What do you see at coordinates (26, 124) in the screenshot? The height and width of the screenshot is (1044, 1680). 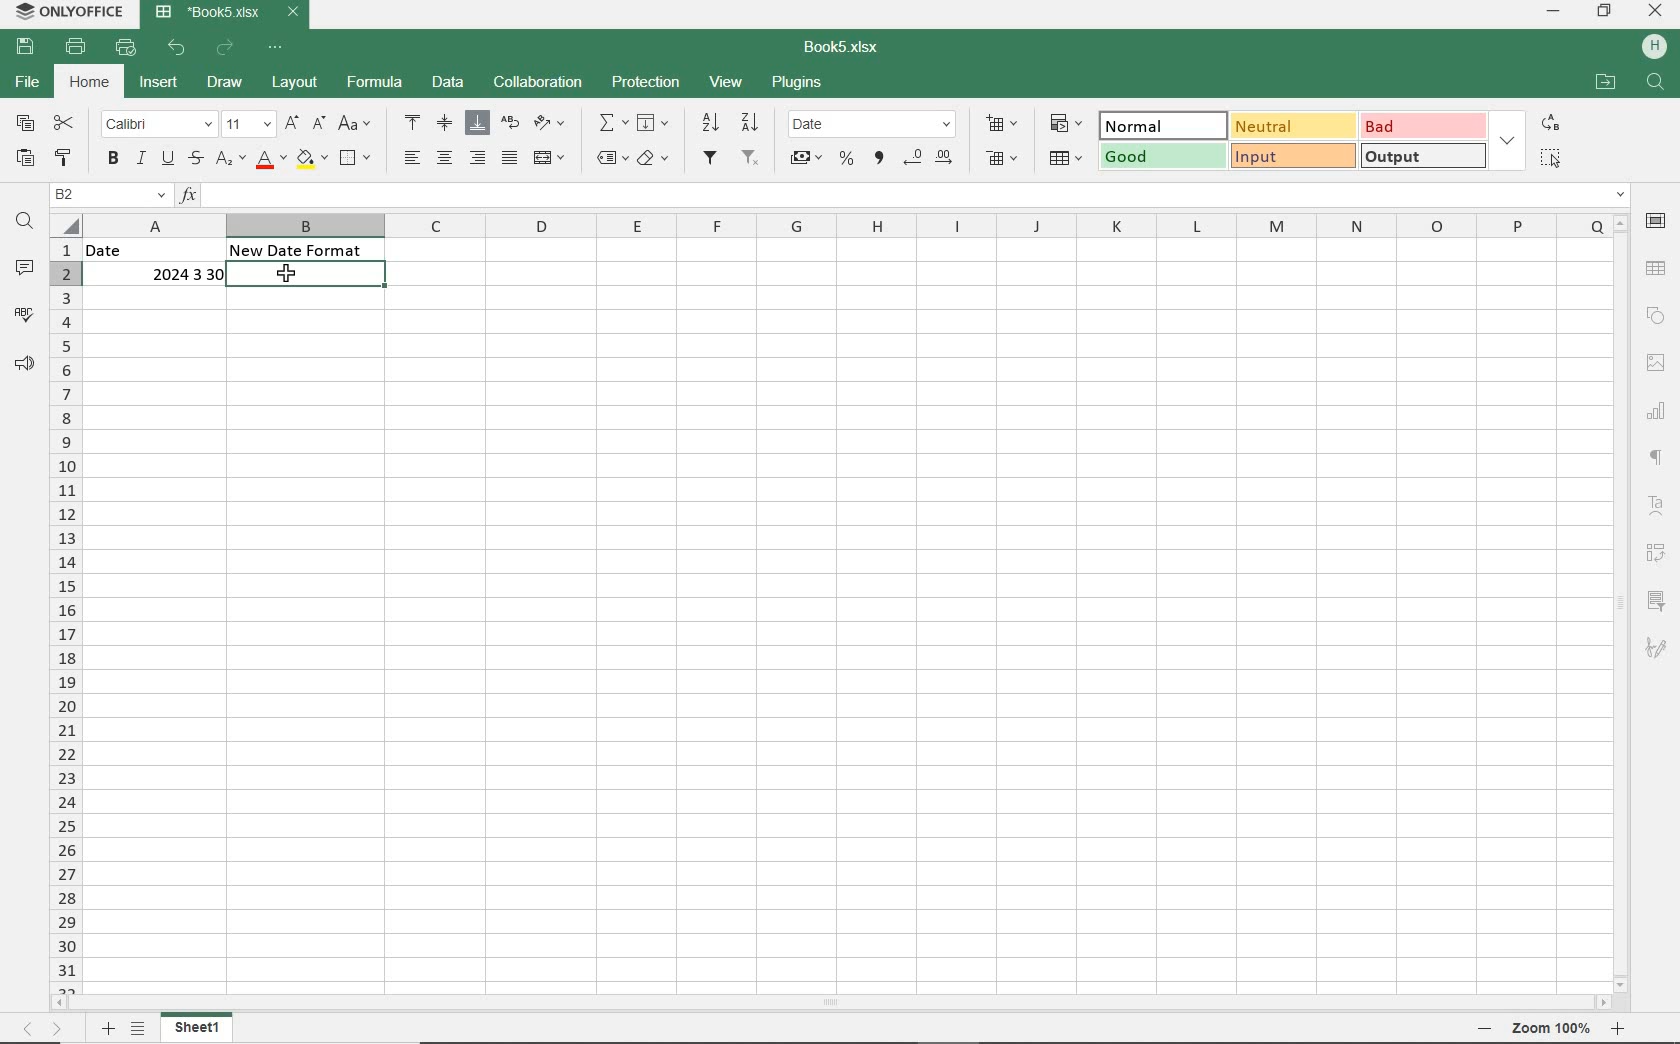 I see `COPY` at bounding box center [26, 124].